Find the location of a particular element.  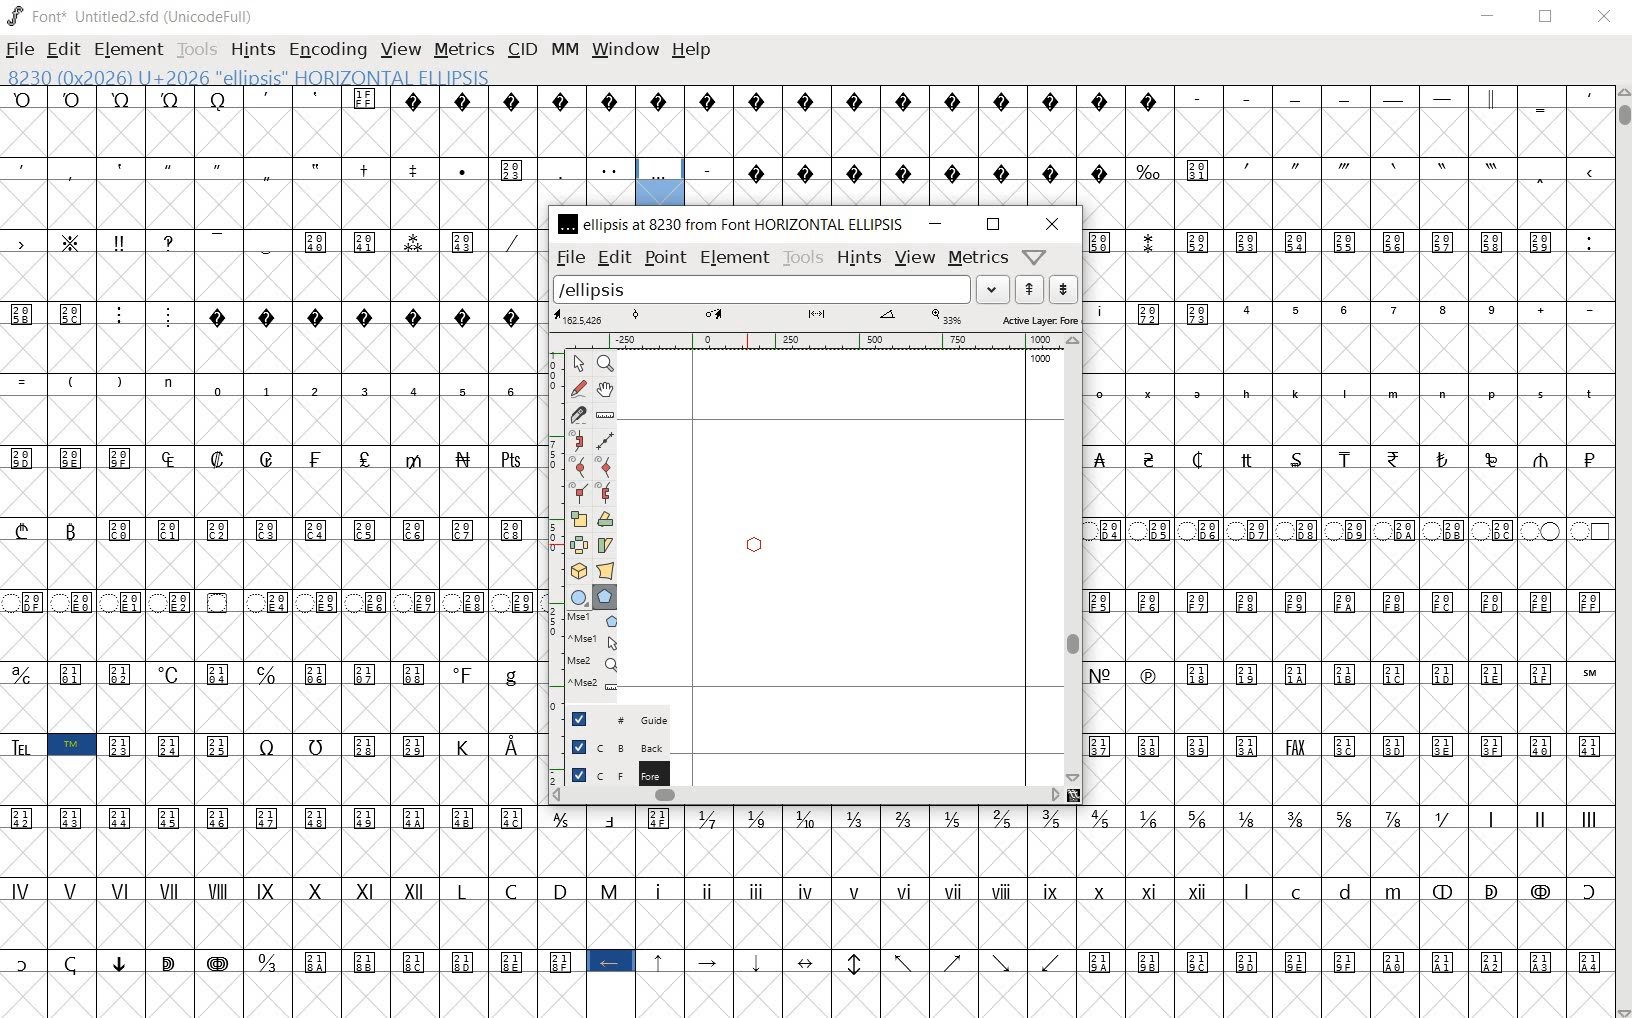

add a curve point is located at coordinates (578, 465).